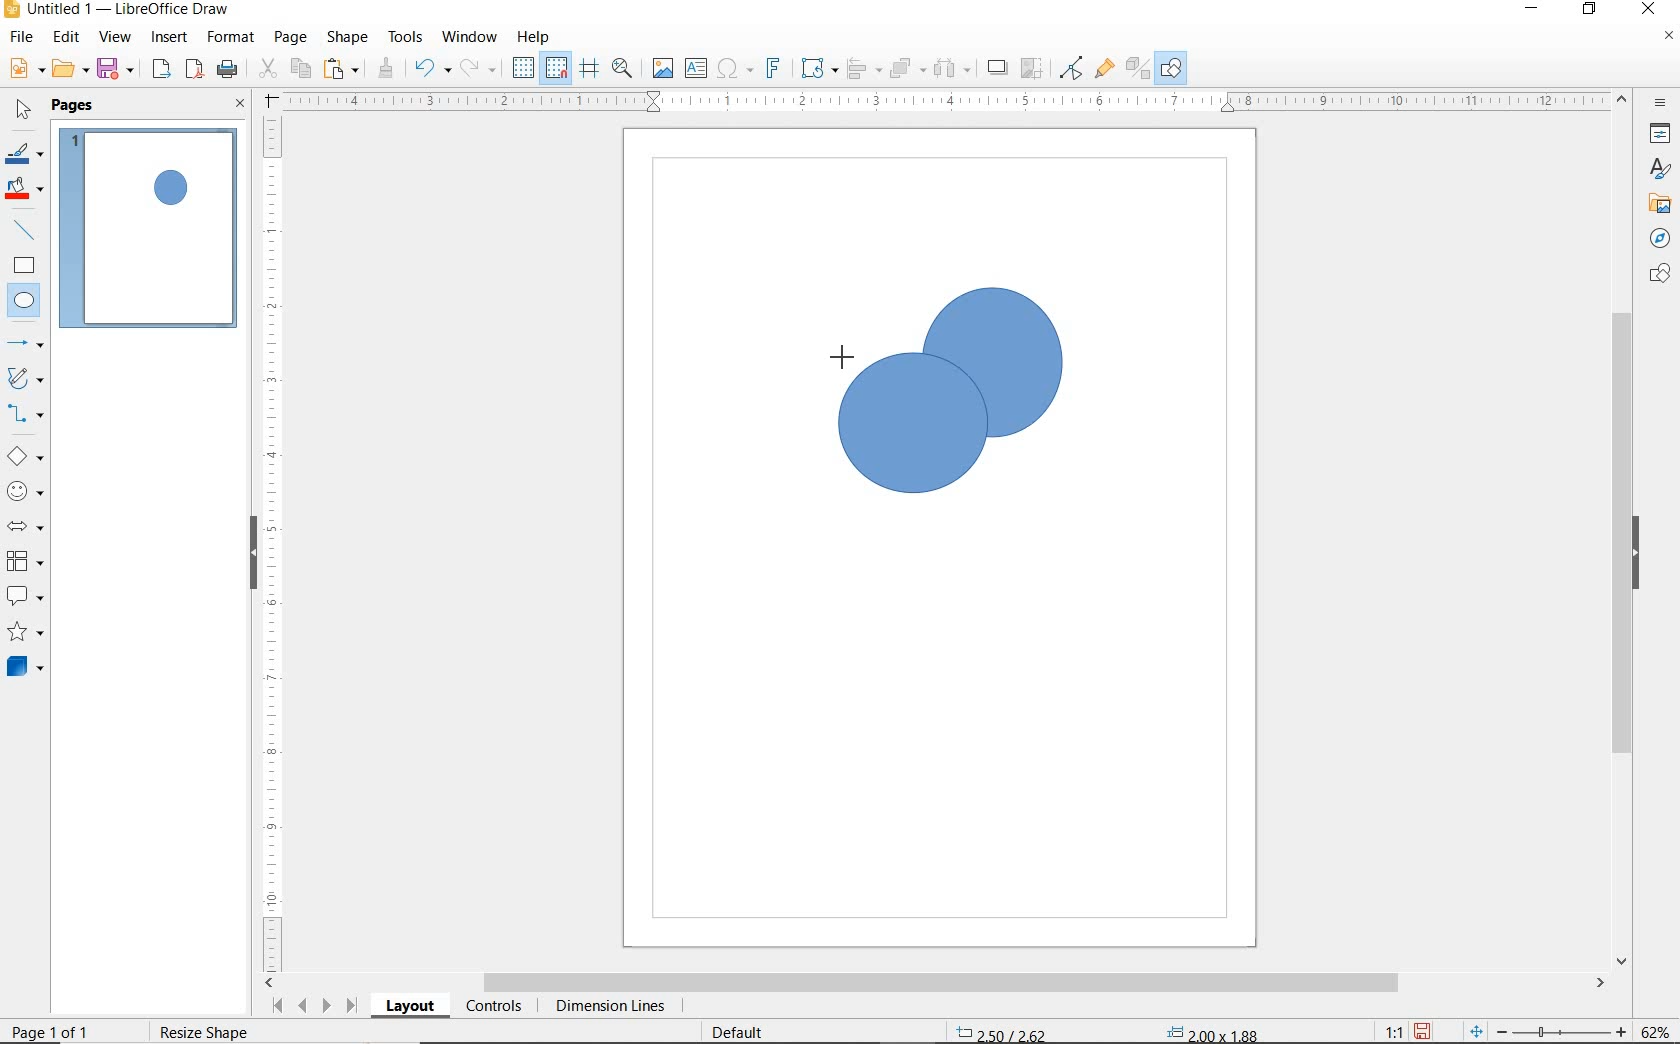 This screenshot has width=1680, height=1044. I want to click on UNDO, so click(432, 70).